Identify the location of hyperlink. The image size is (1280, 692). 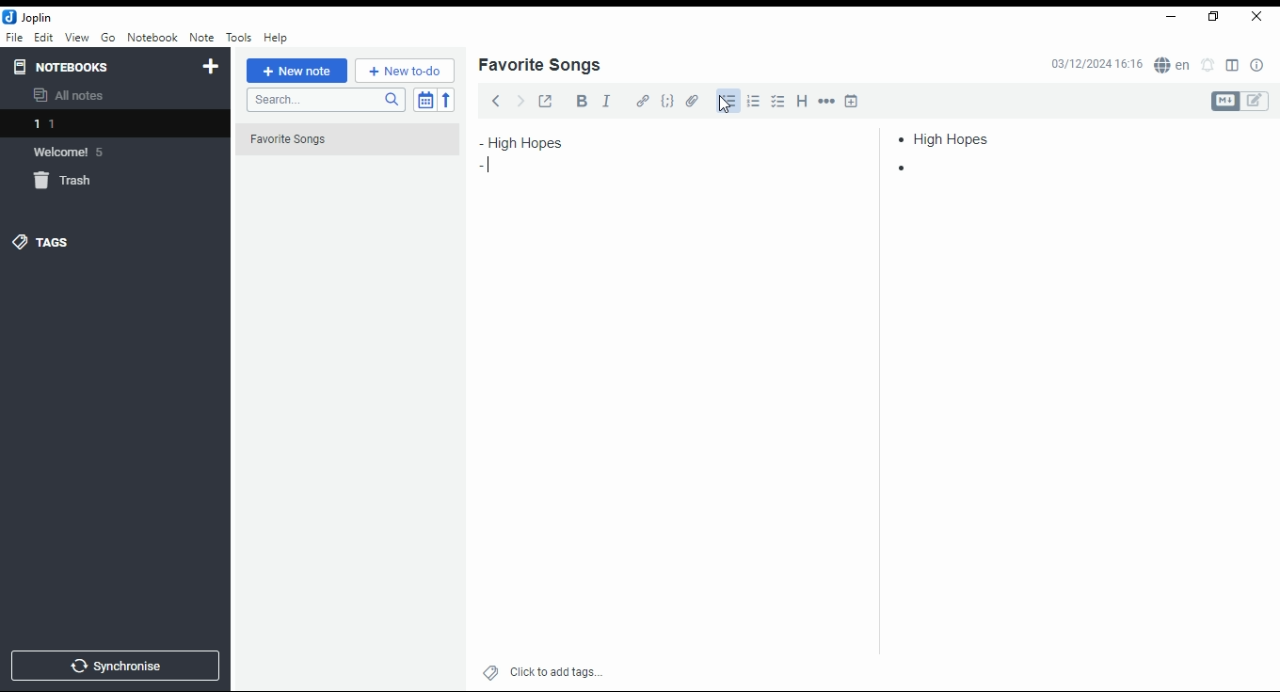
(643, 100).